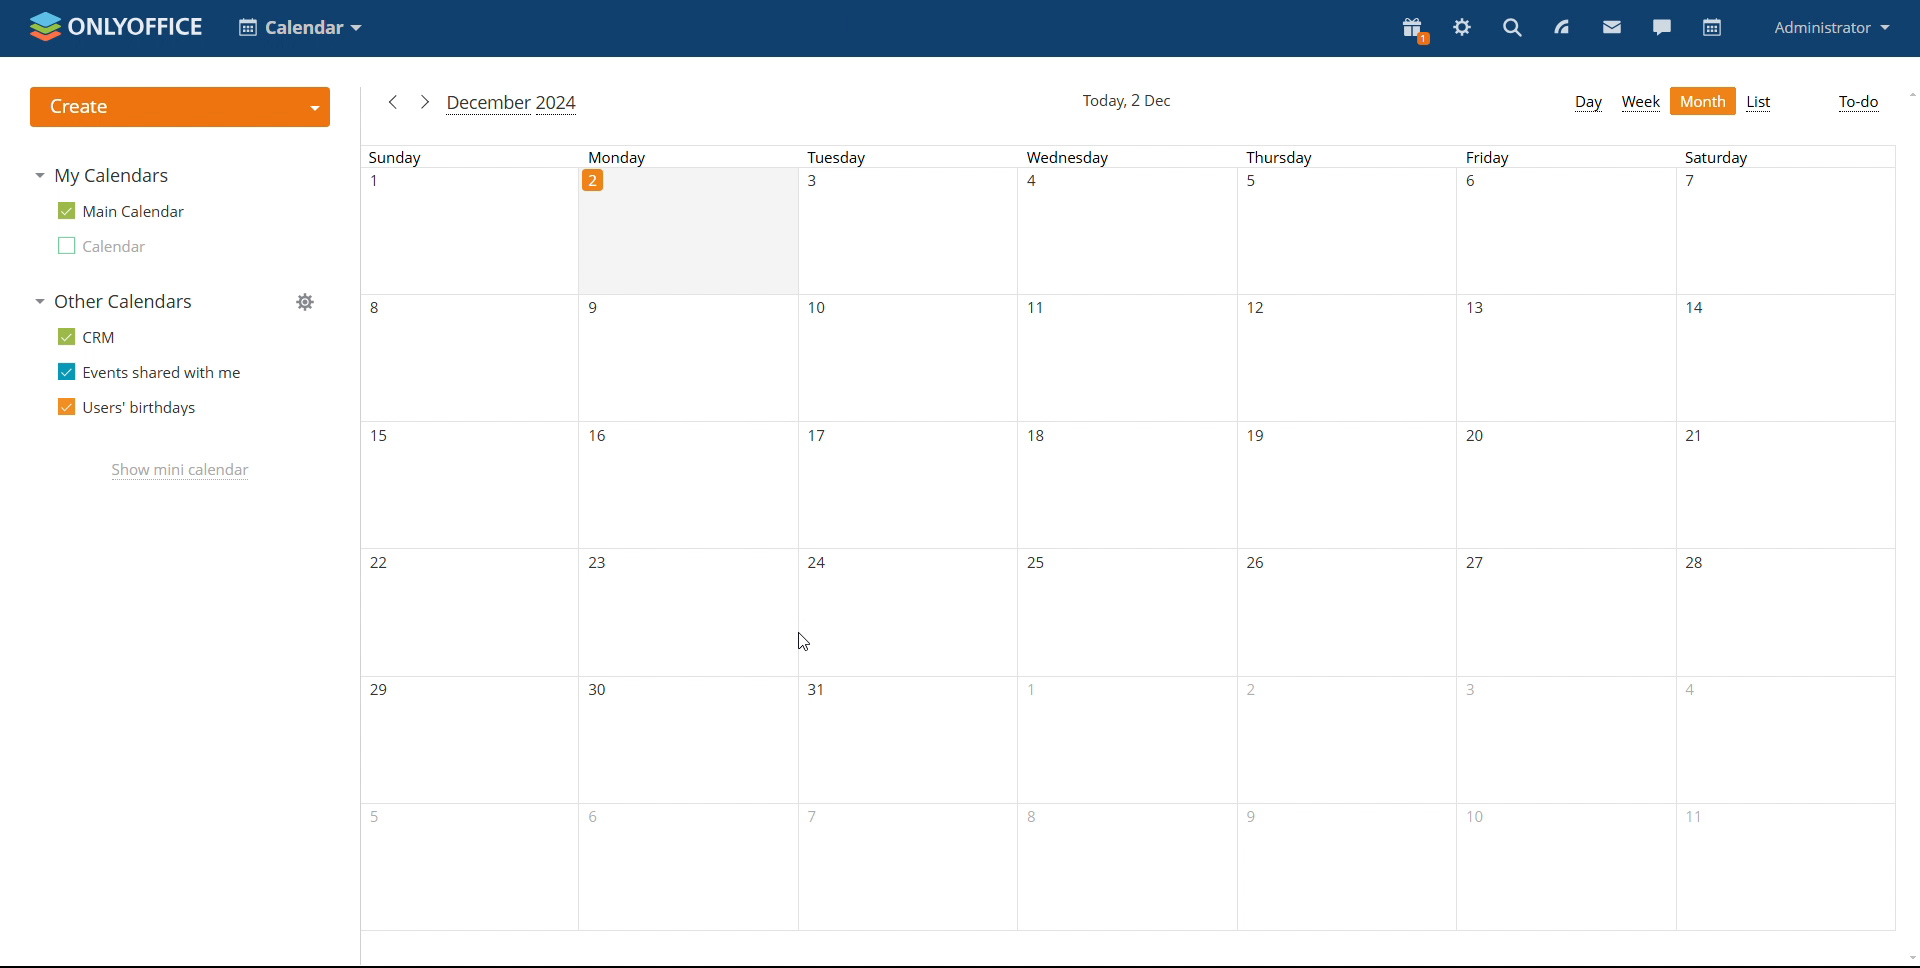  I want to click on logo, so click(116, 25).